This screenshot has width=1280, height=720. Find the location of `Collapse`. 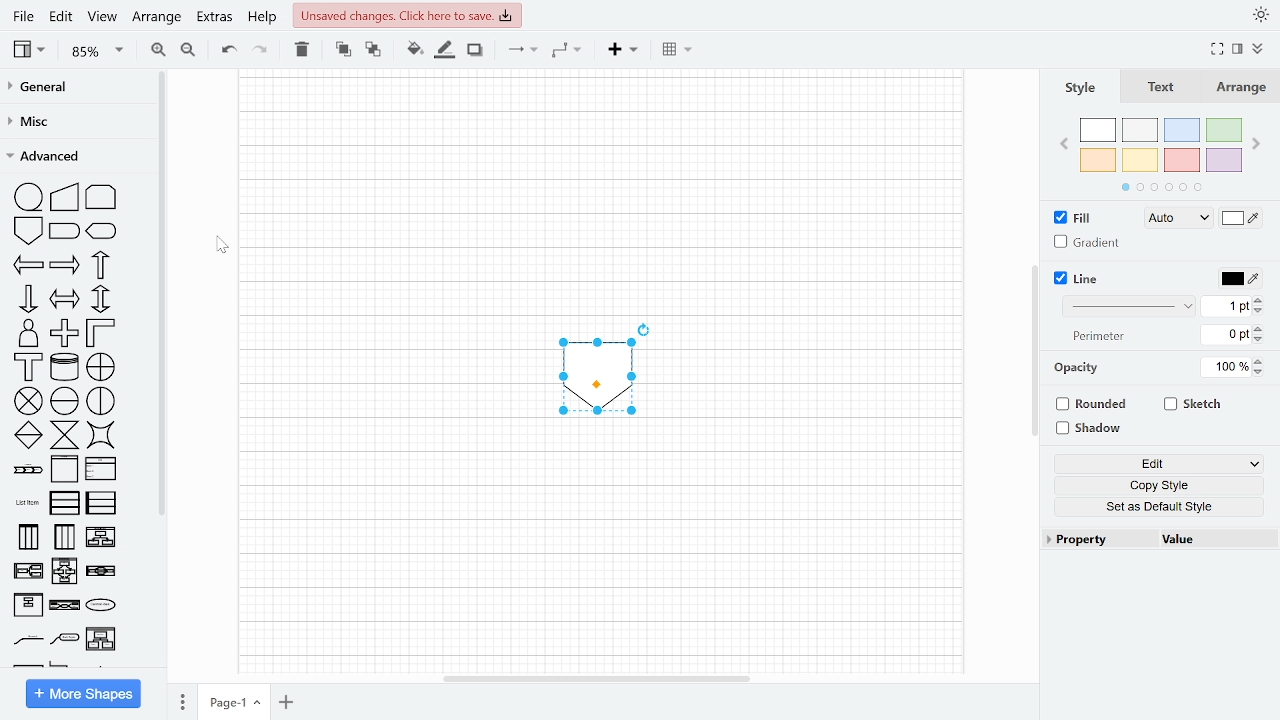

Collapse is located at coordinates (1259, 51).